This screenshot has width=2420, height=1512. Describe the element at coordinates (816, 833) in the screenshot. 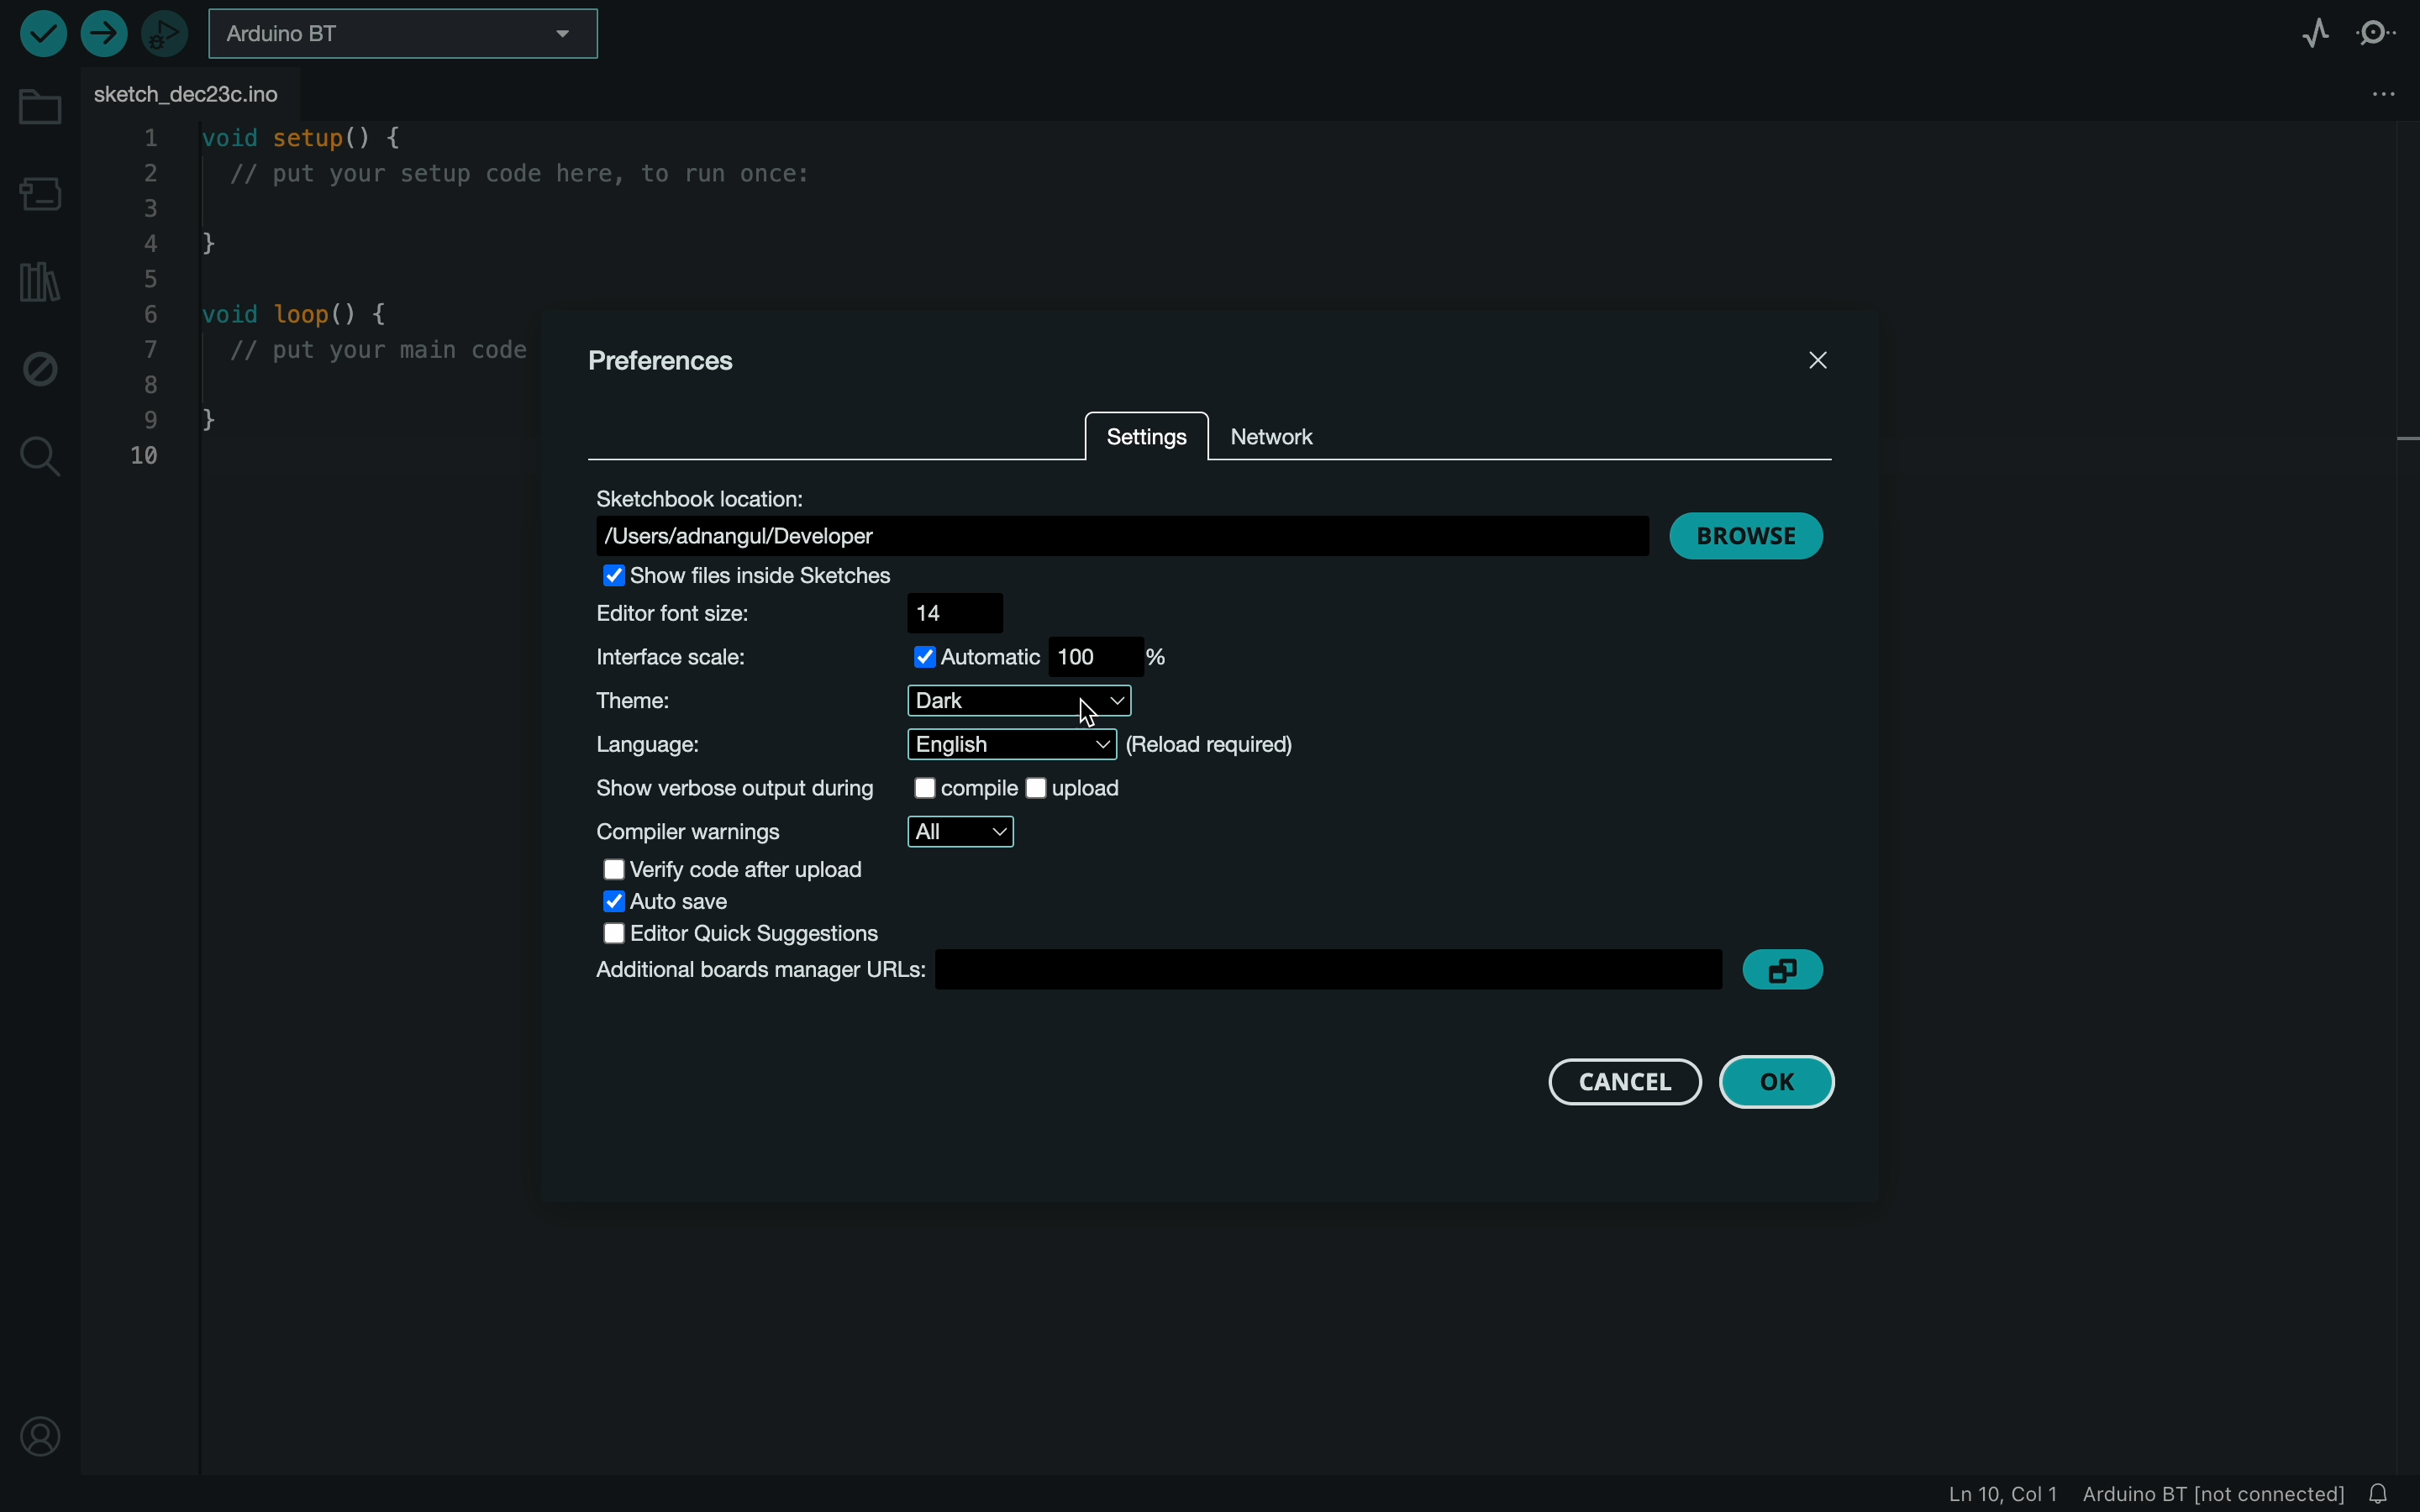

I see `compiler` at that location.